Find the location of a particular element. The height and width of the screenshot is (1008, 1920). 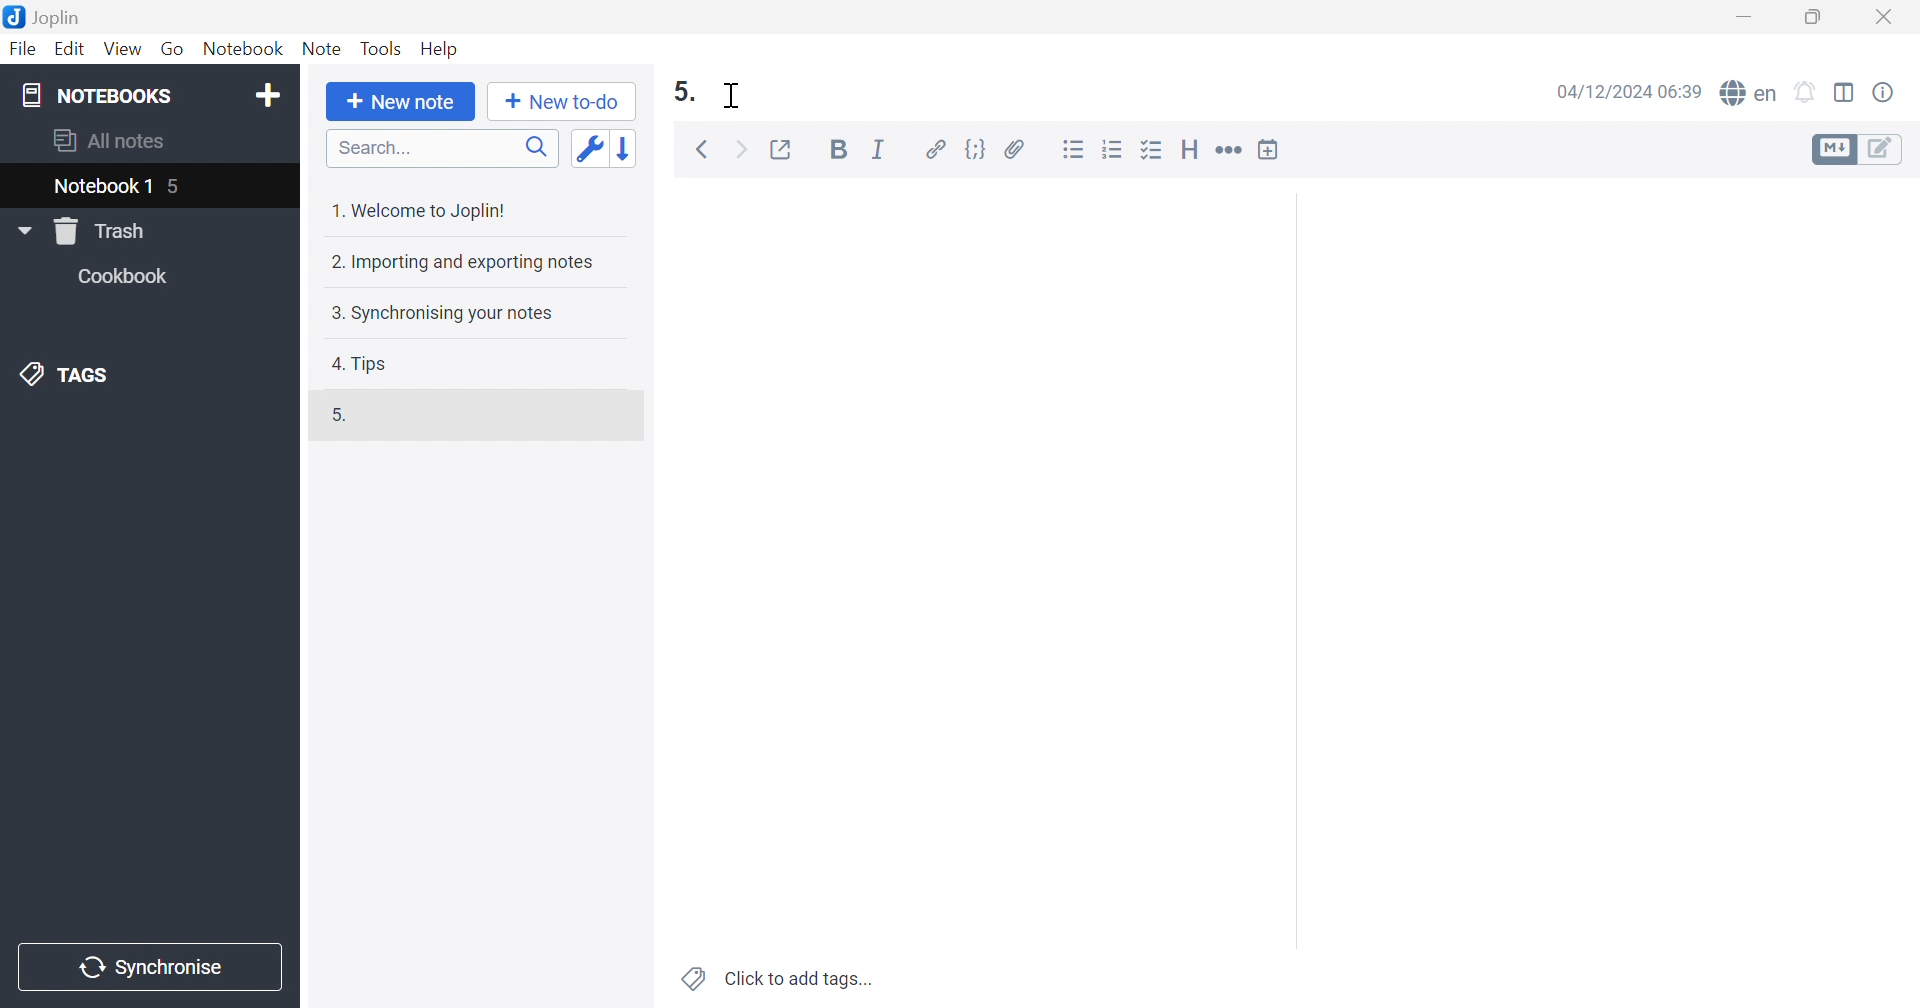

Toggle sort order field is located at coordinates (593, 150).